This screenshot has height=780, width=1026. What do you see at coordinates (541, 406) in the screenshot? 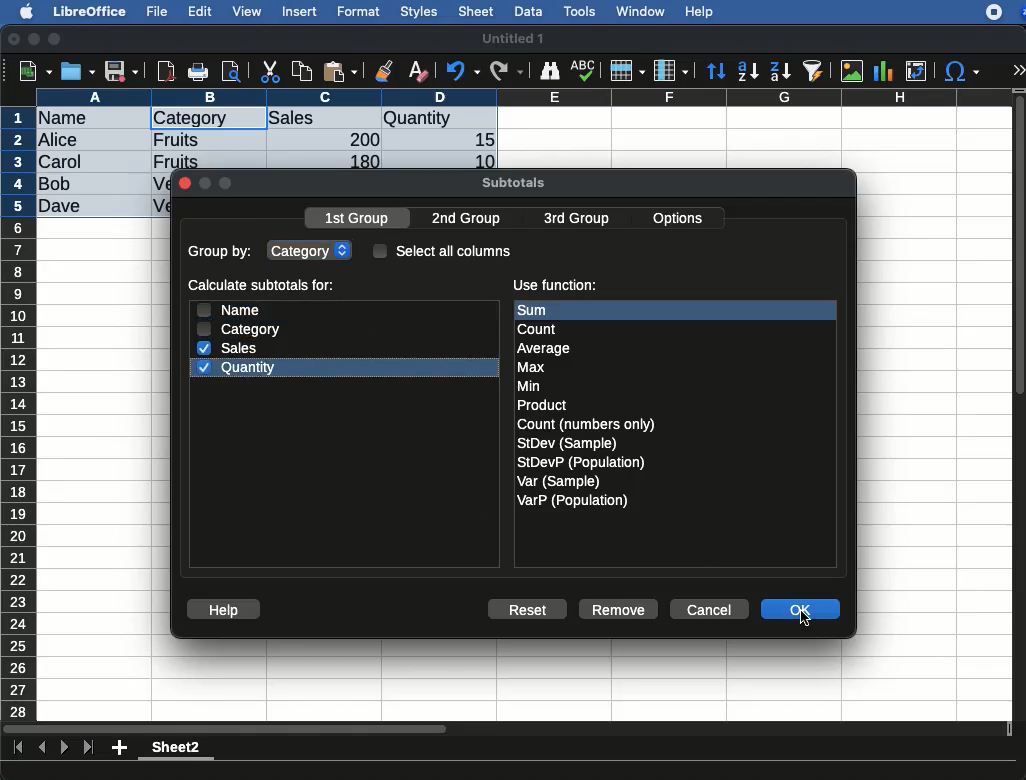
I see `Product` at bounding box center [541, 406].